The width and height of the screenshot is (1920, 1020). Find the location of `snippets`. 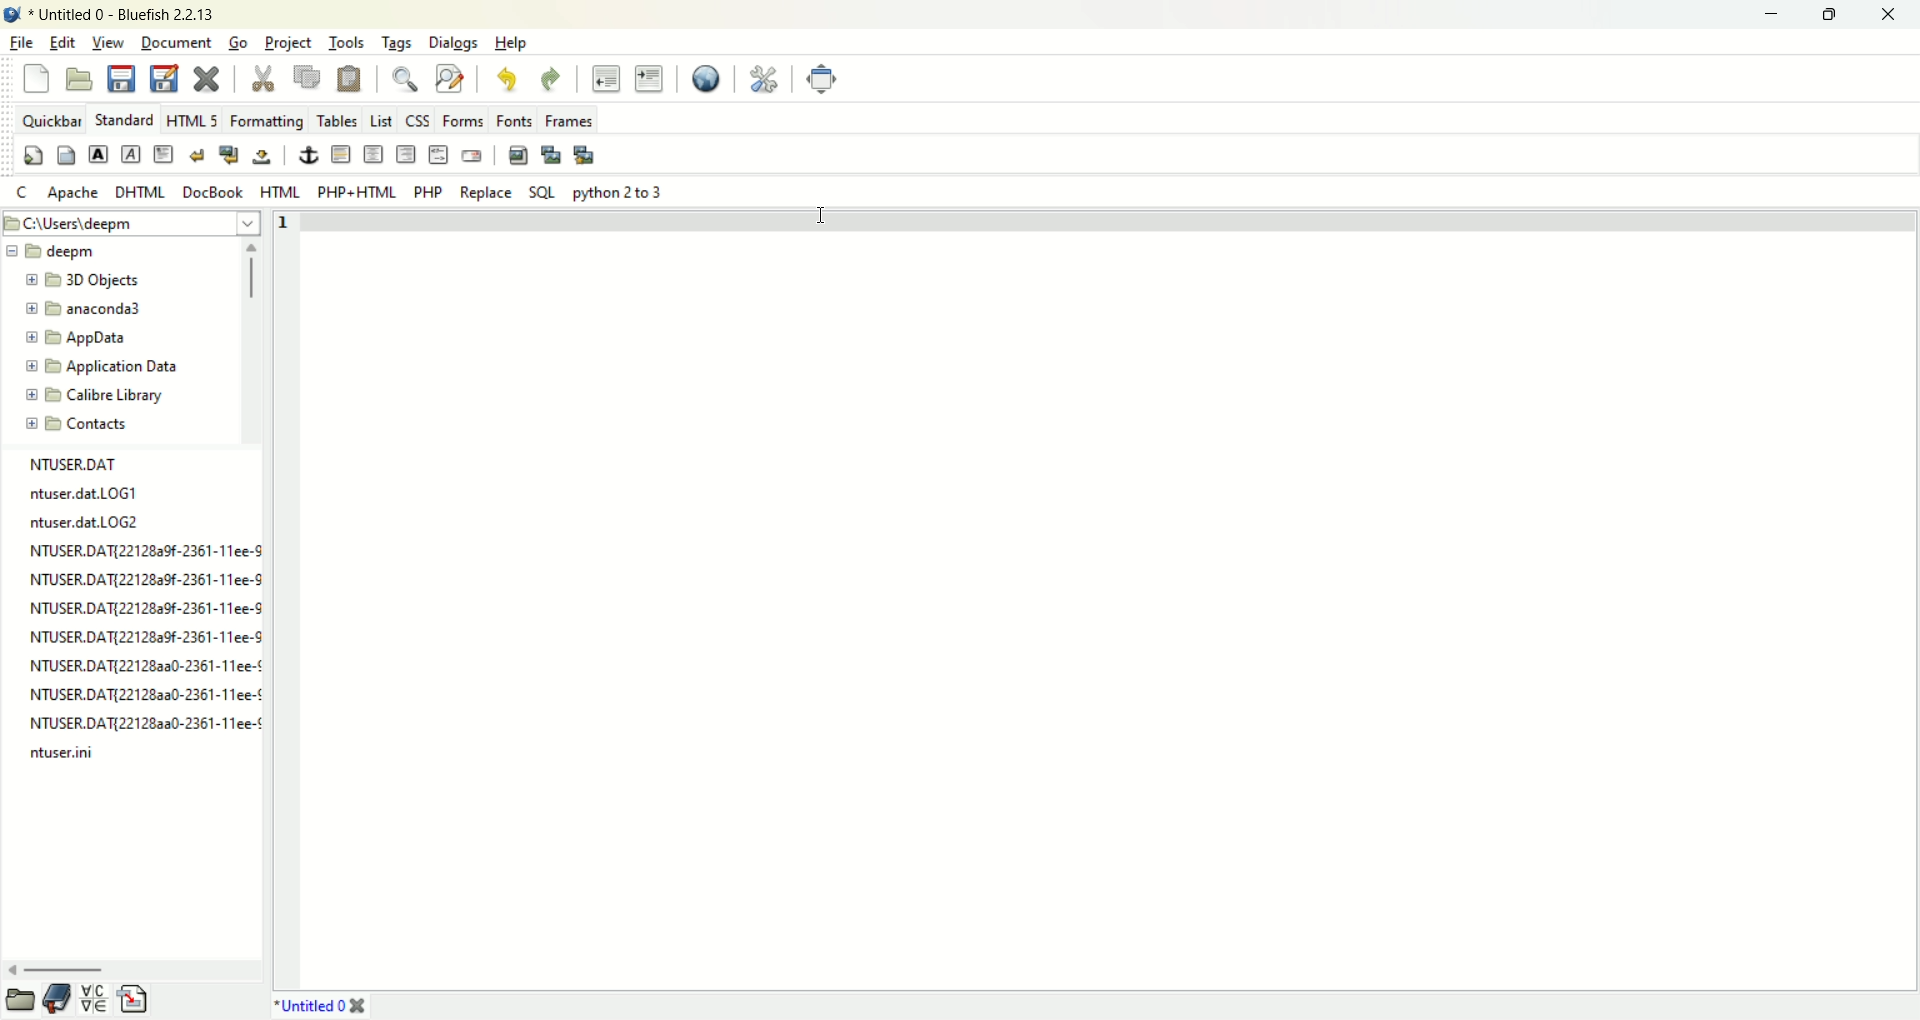

snippets is located at coordinates (136, 1001).